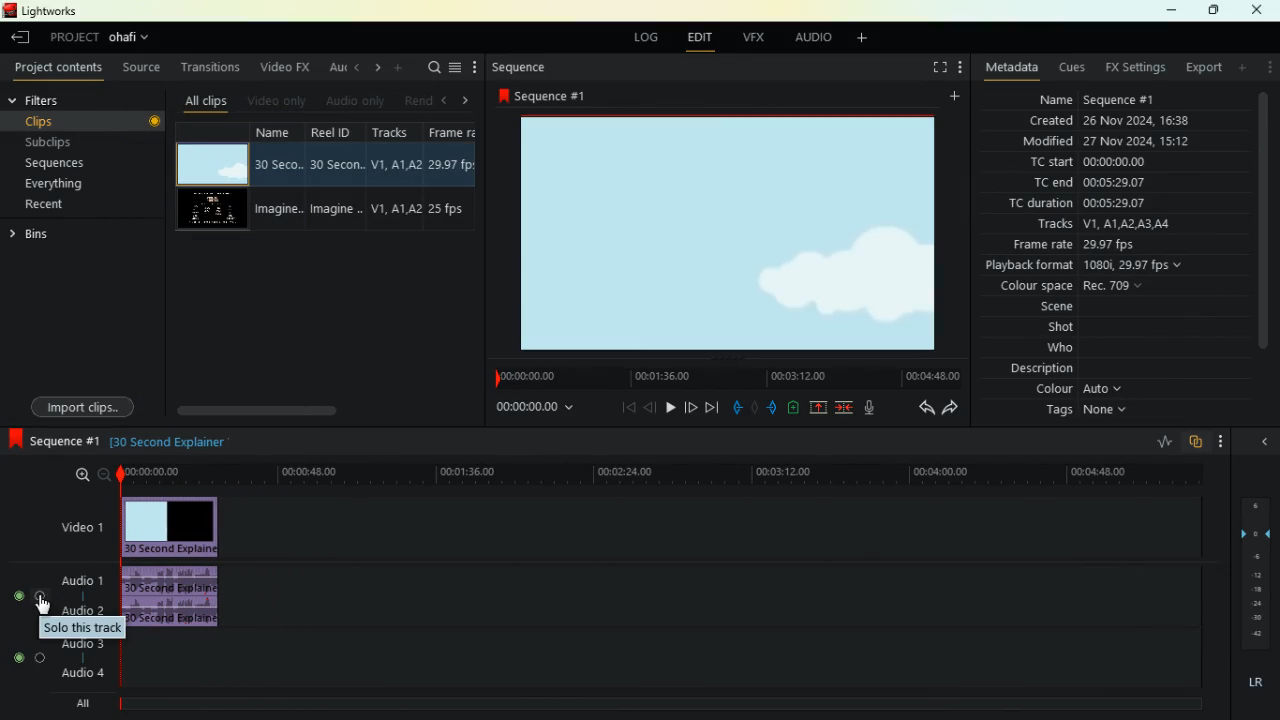 Image resolution: width=1280 pixels, height=720 pixels. What do you see at coordinates (930, 66) in the screenshot?
I see `fullscreen` at bounding box center [930, 66].